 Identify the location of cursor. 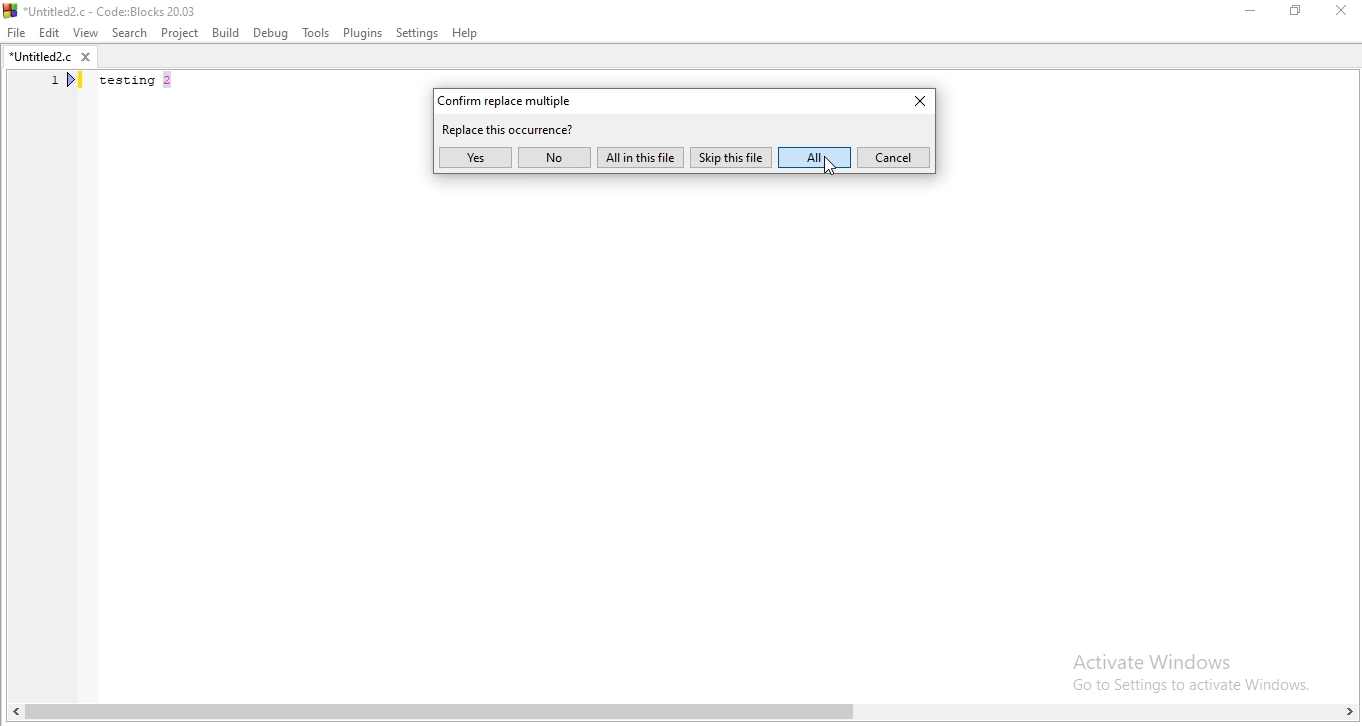
(828, 168).